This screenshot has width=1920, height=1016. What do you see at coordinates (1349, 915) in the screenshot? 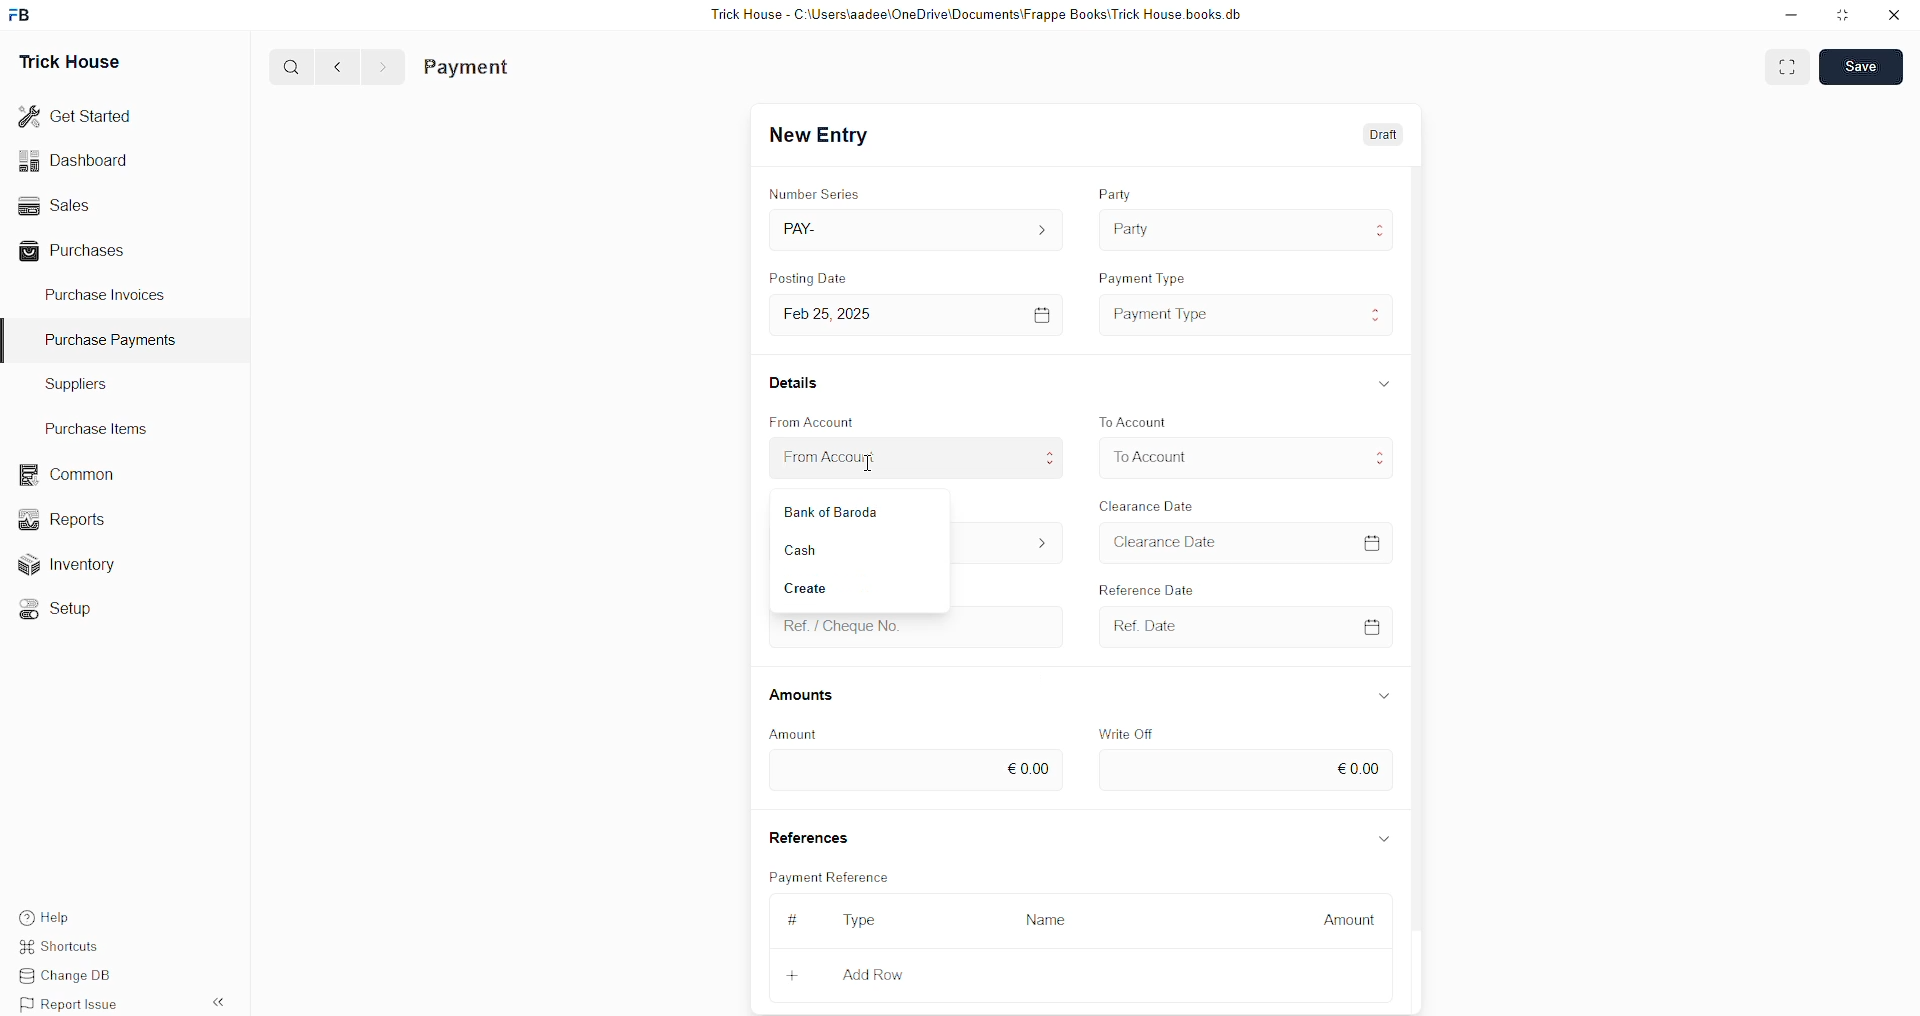
I see `Amount` at bounding box center [1349, 915].